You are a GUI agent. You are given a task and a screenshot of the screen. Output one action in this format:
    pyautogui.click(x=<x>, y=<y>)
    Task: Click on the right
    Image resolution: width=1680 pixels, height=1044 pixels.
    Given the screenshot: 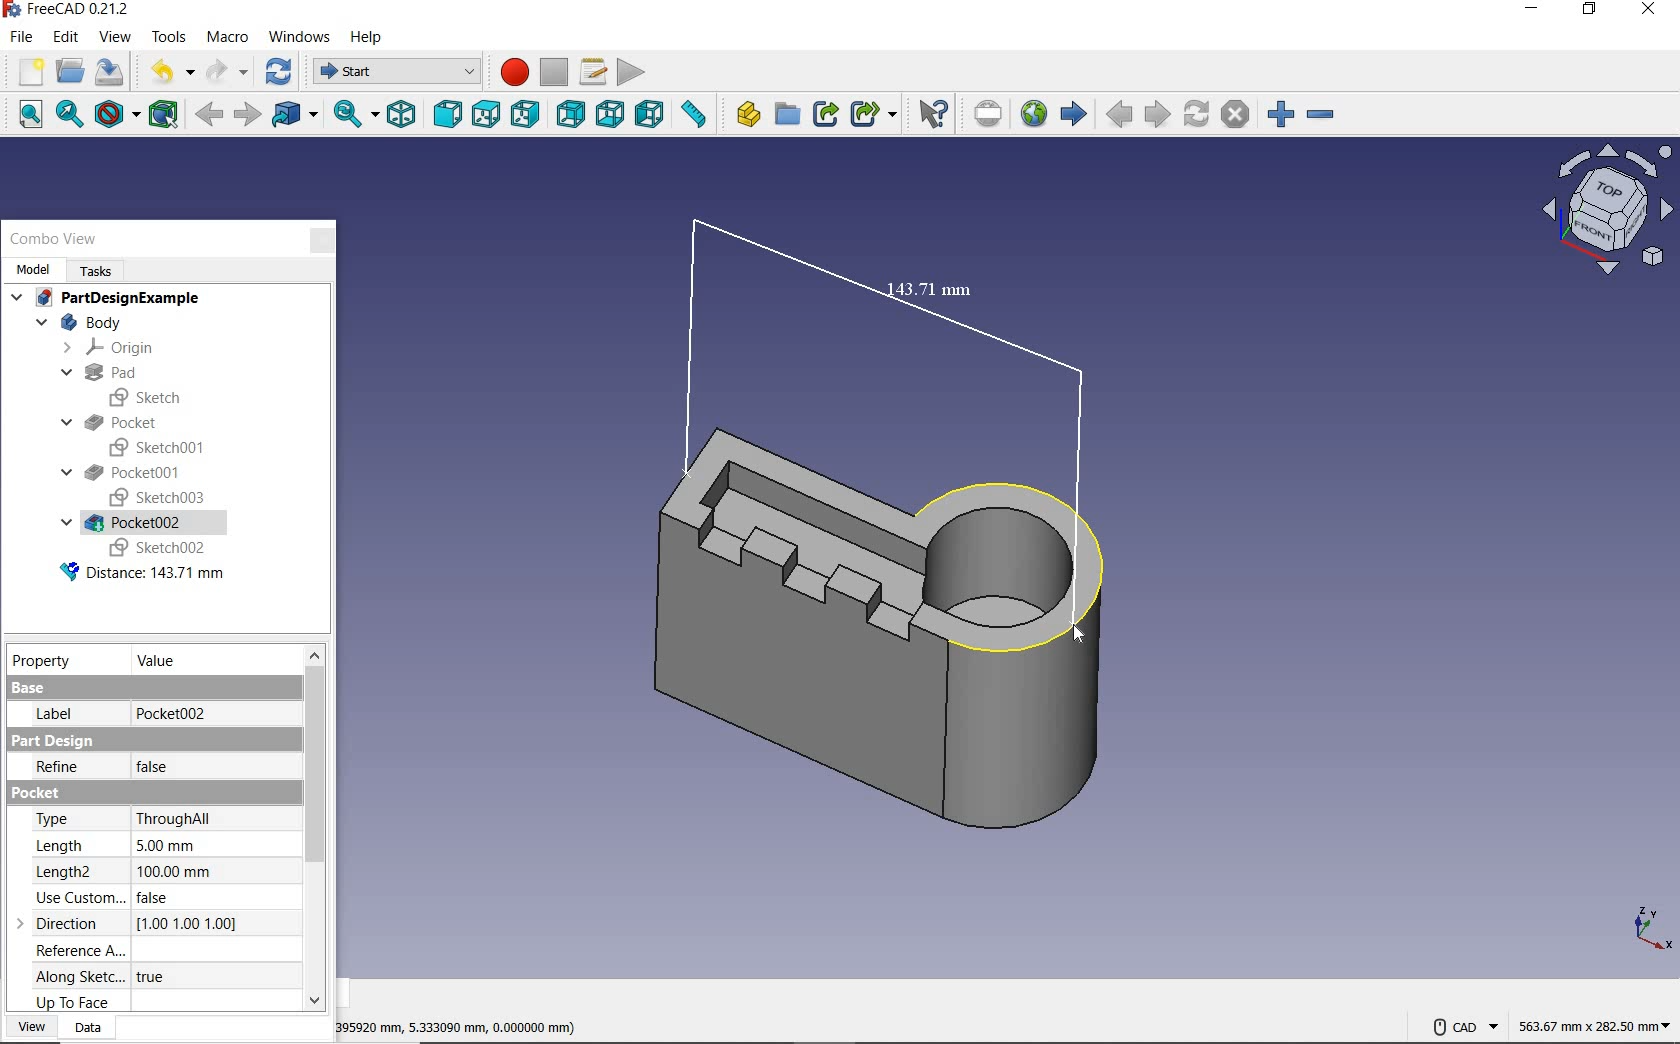 What is the action you would take?
    pyautogui.click(x=525, y=113)
    